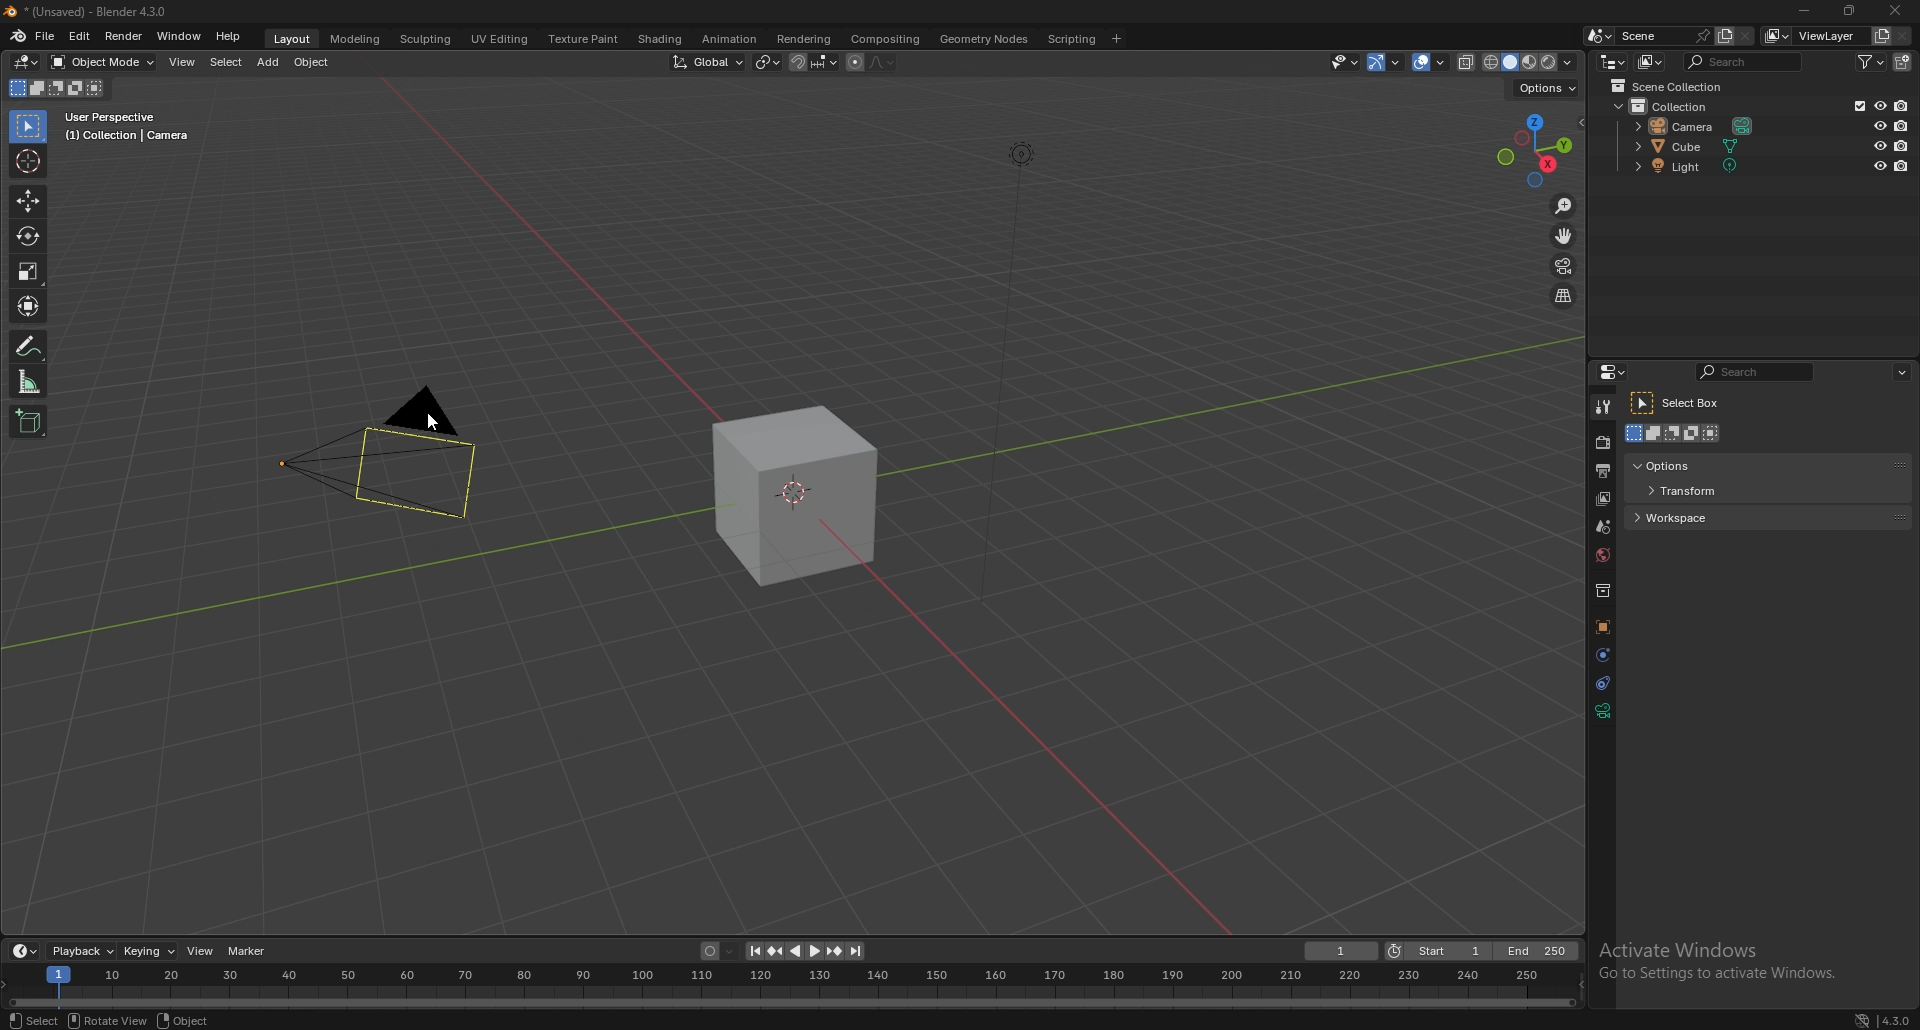 The width and height of the screenshot is (1920, 1030). I want to click on select, so click(223, 62).